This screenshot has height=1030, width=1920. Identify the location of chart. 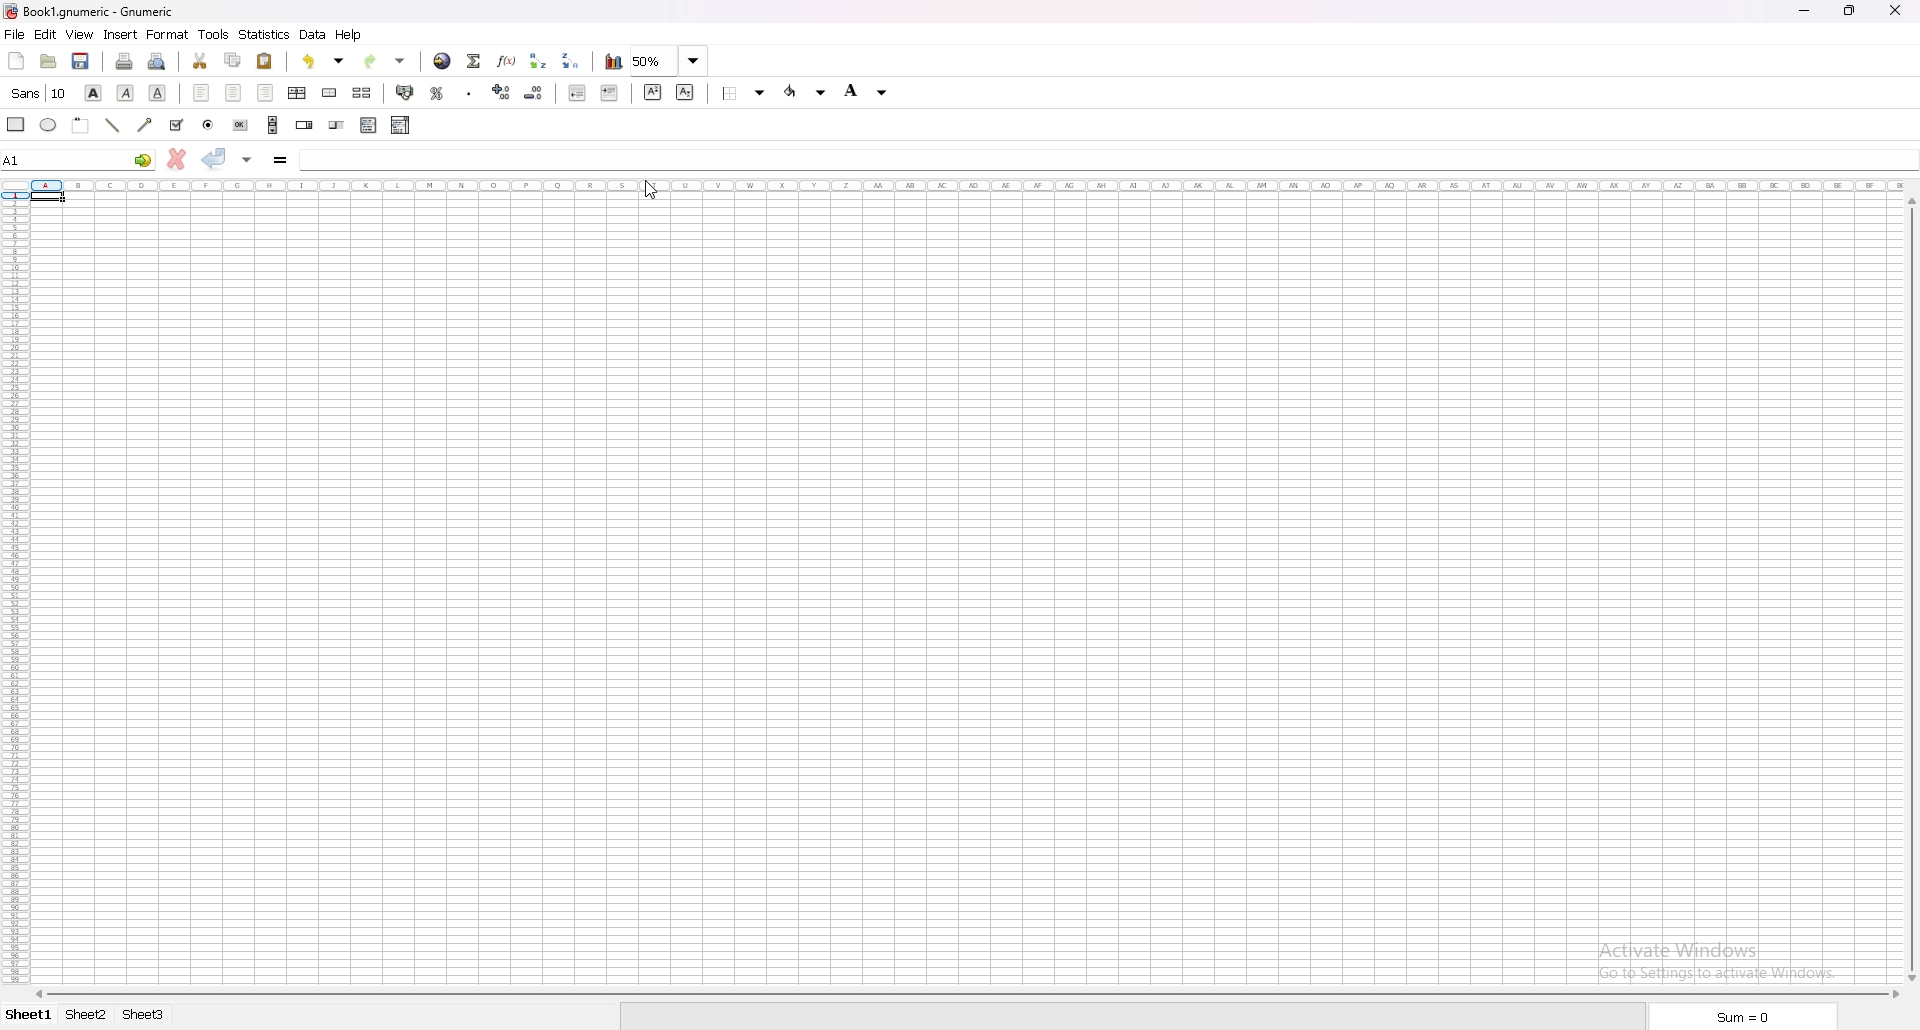
(613, 63).